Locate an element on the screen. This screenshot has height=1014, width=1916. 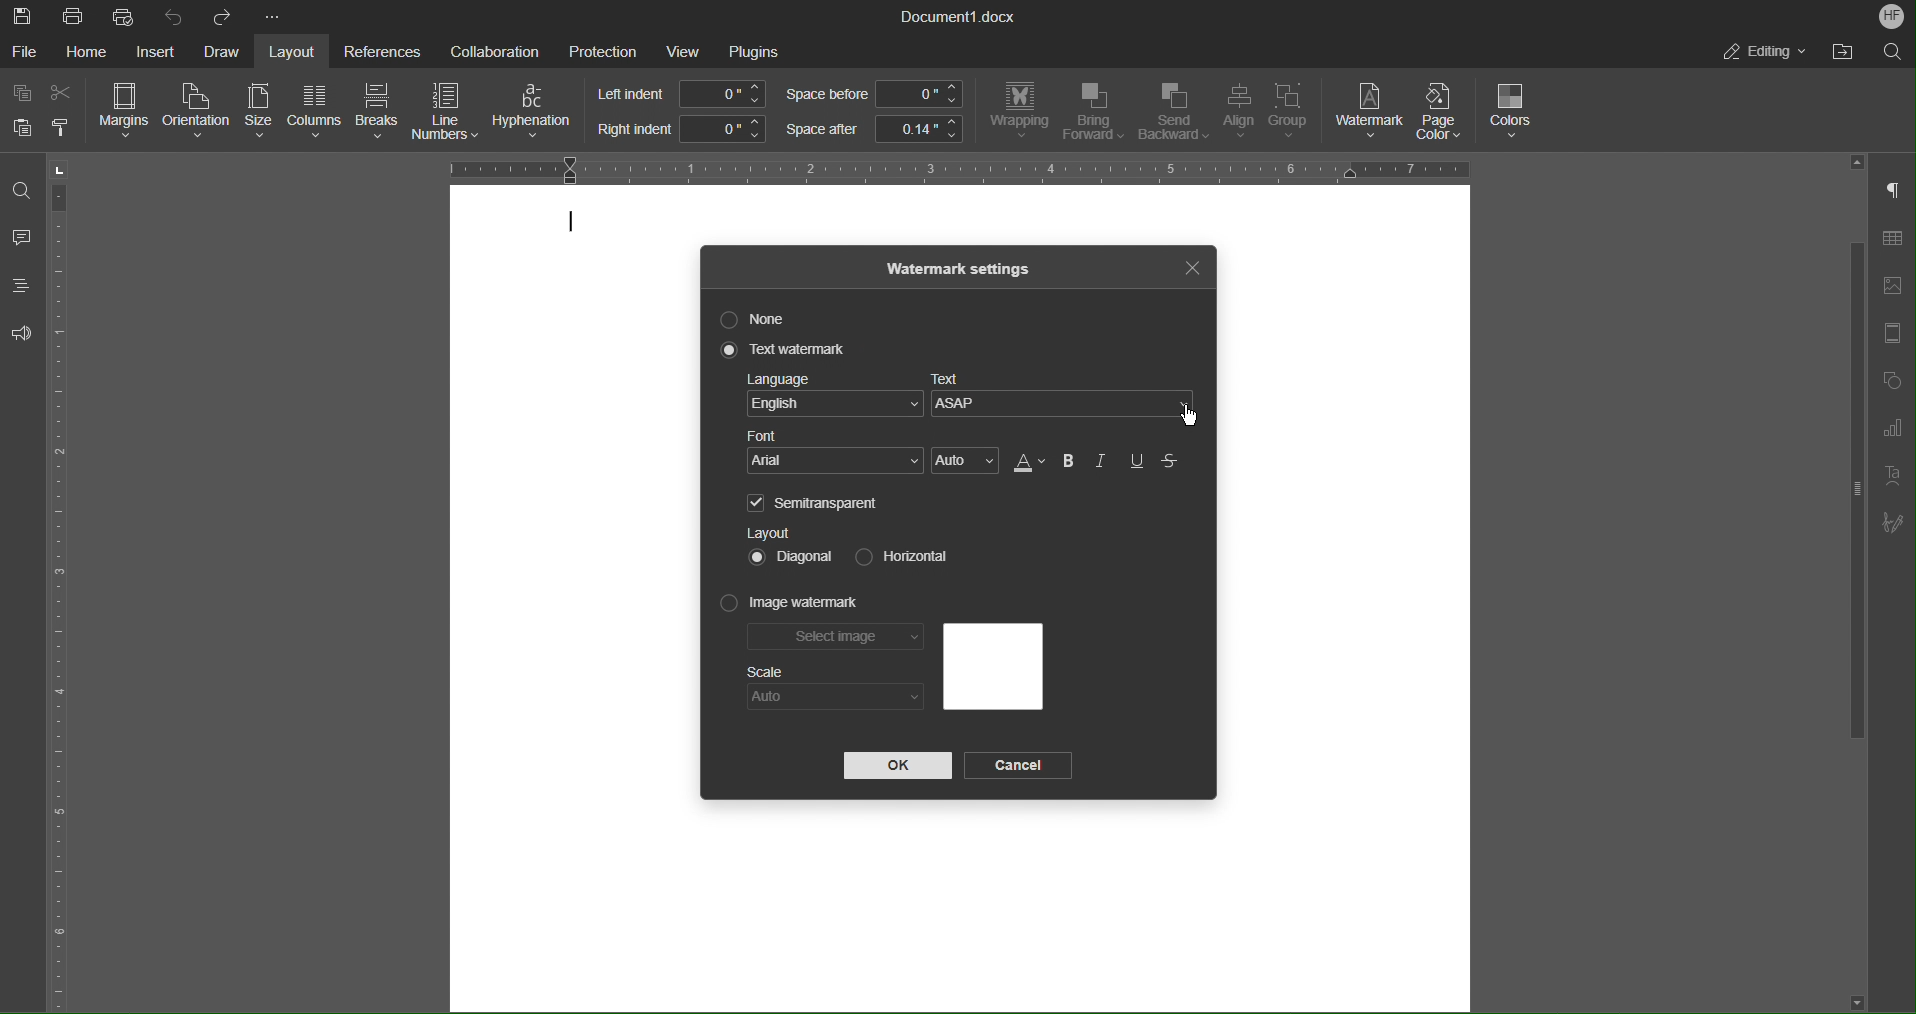
Account is located at coordinates (1892, 16).